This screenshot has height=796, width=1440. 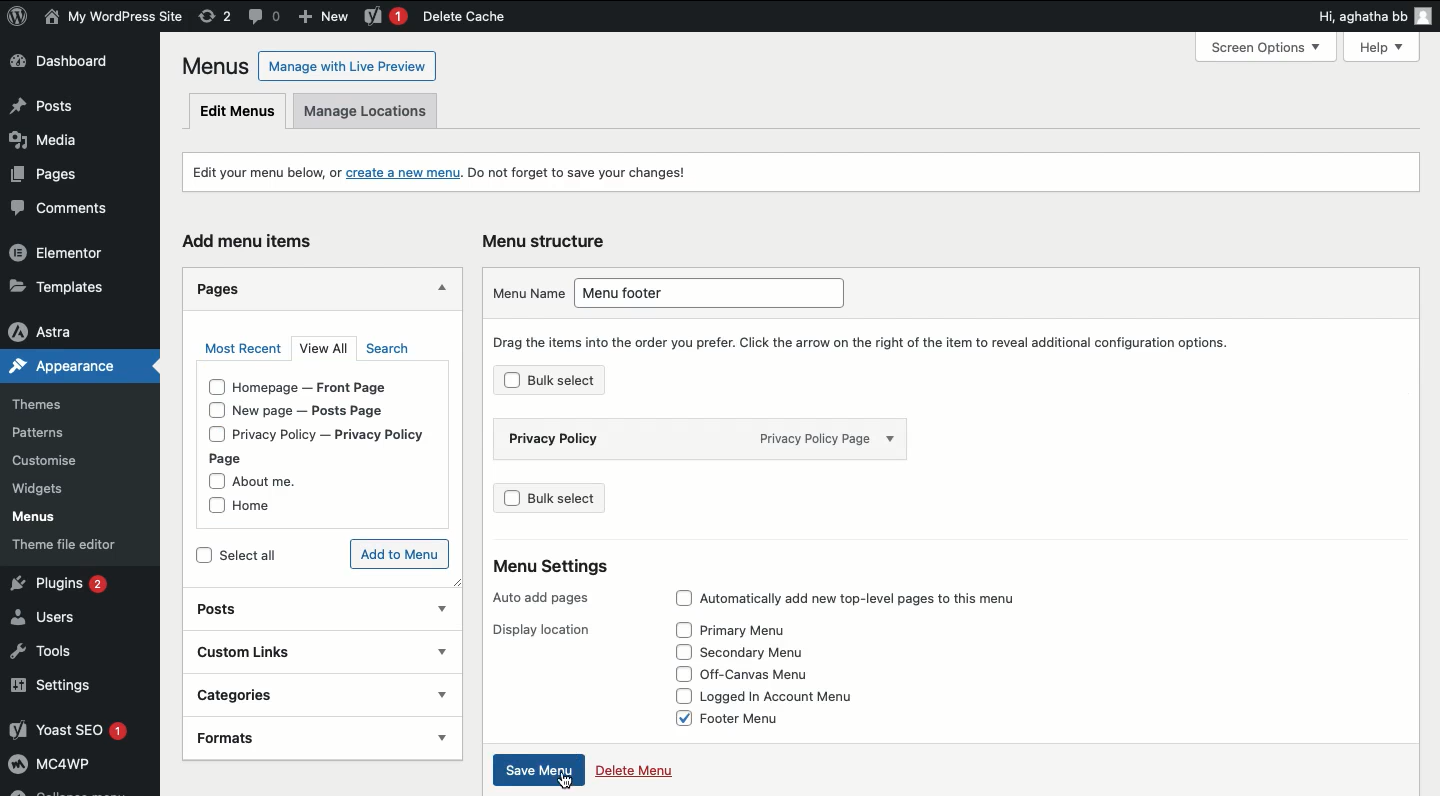 I want to click on Theme file editor, so click(x=81, y=548).